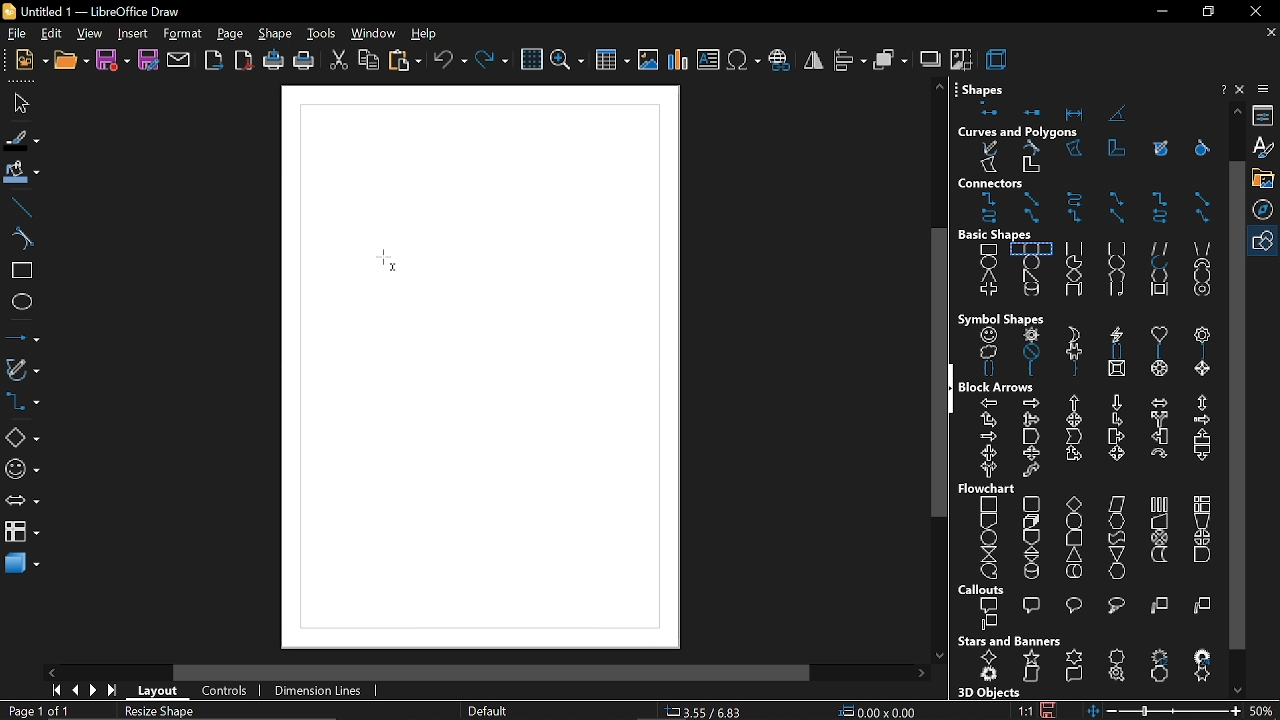 The height and width of the screenshot is (720, 1280). I want to click on change zoom, so click(1162, 711).